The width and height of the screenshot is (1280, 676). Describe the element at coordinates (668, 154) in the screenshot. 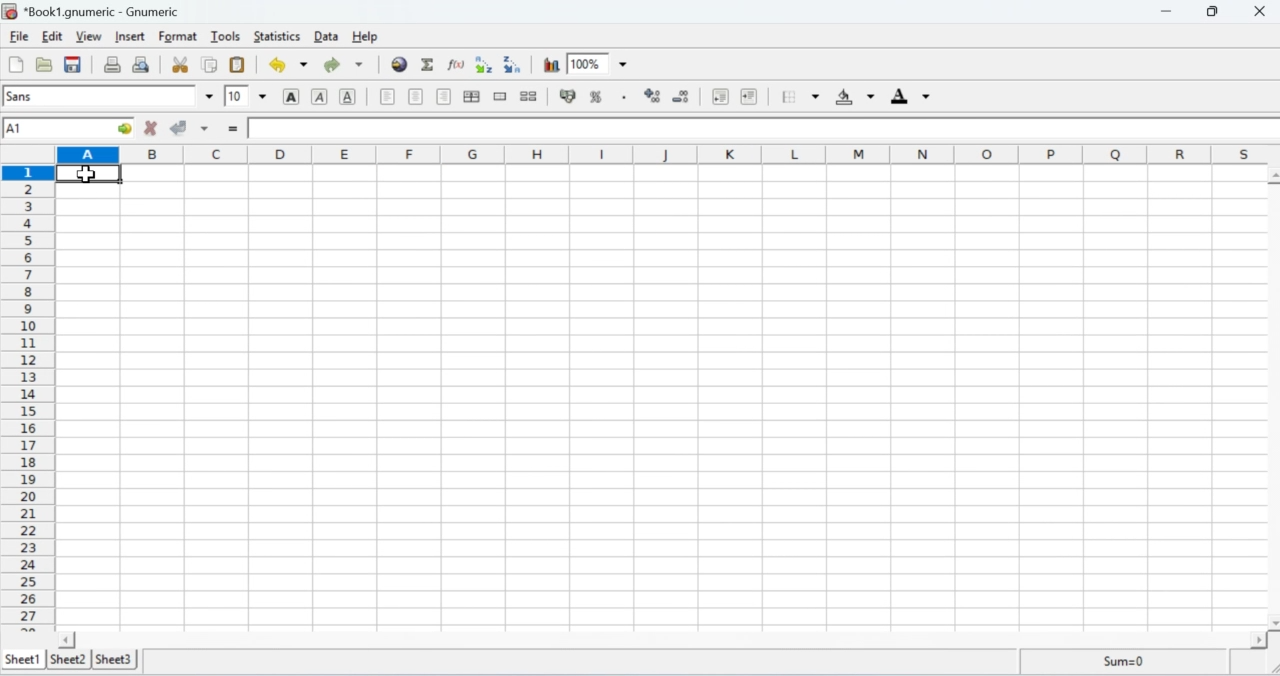

I see `Columns` at that location.